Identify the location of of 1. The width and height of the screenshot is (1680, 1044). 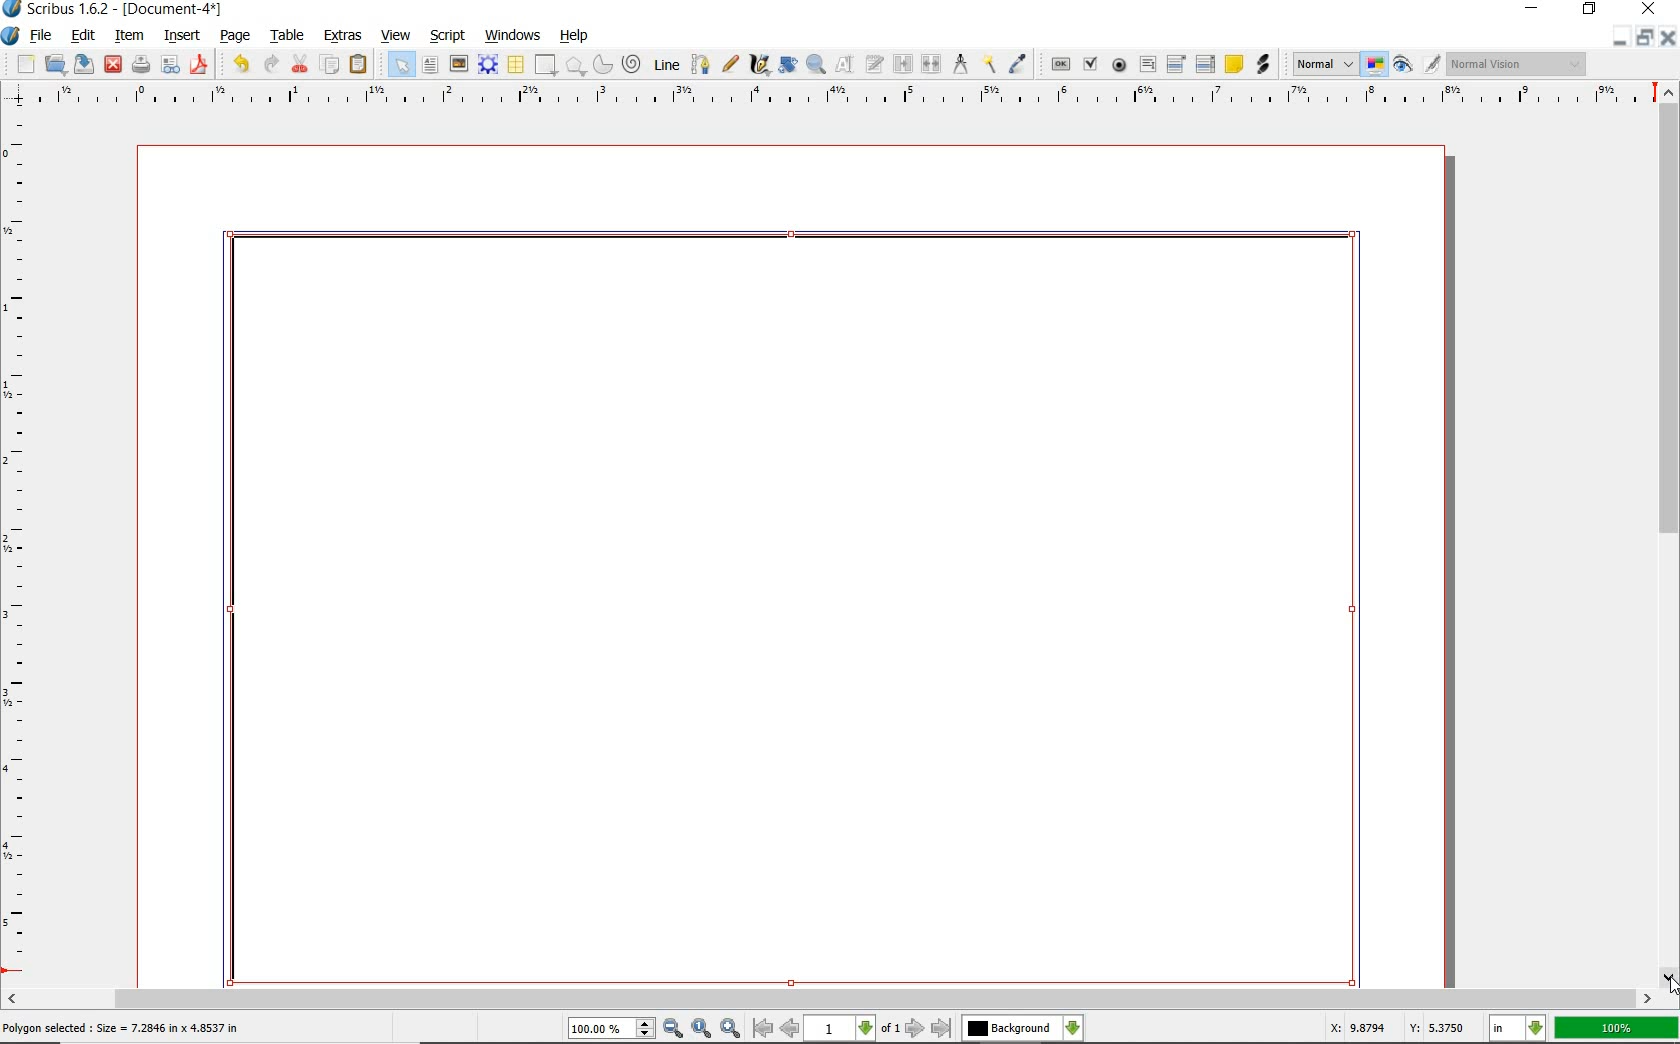
(892, 1029).